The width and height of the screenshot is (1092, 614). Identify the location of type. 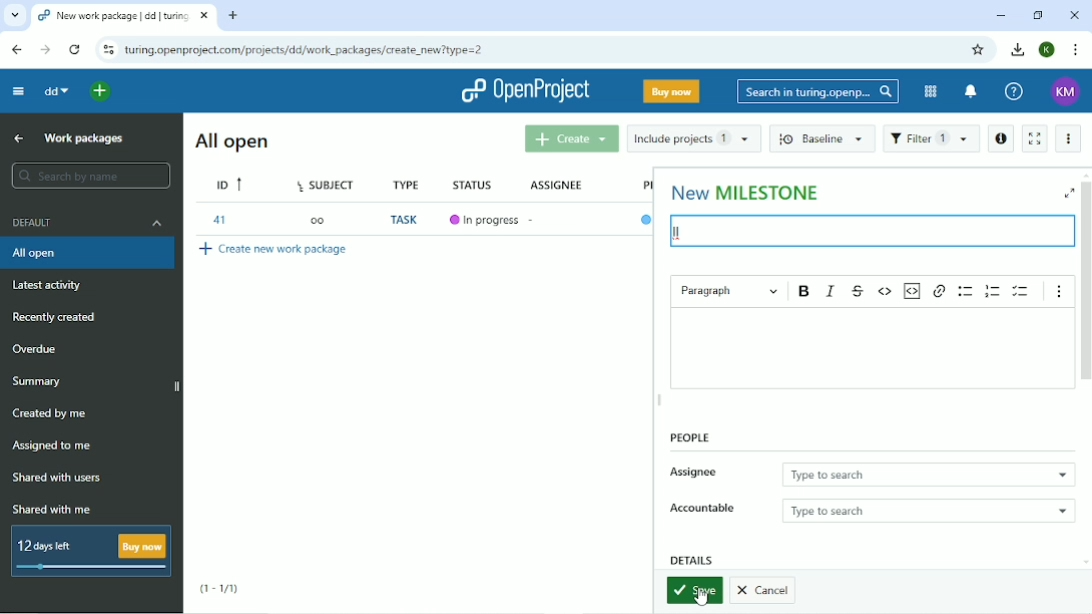
(410, 183).